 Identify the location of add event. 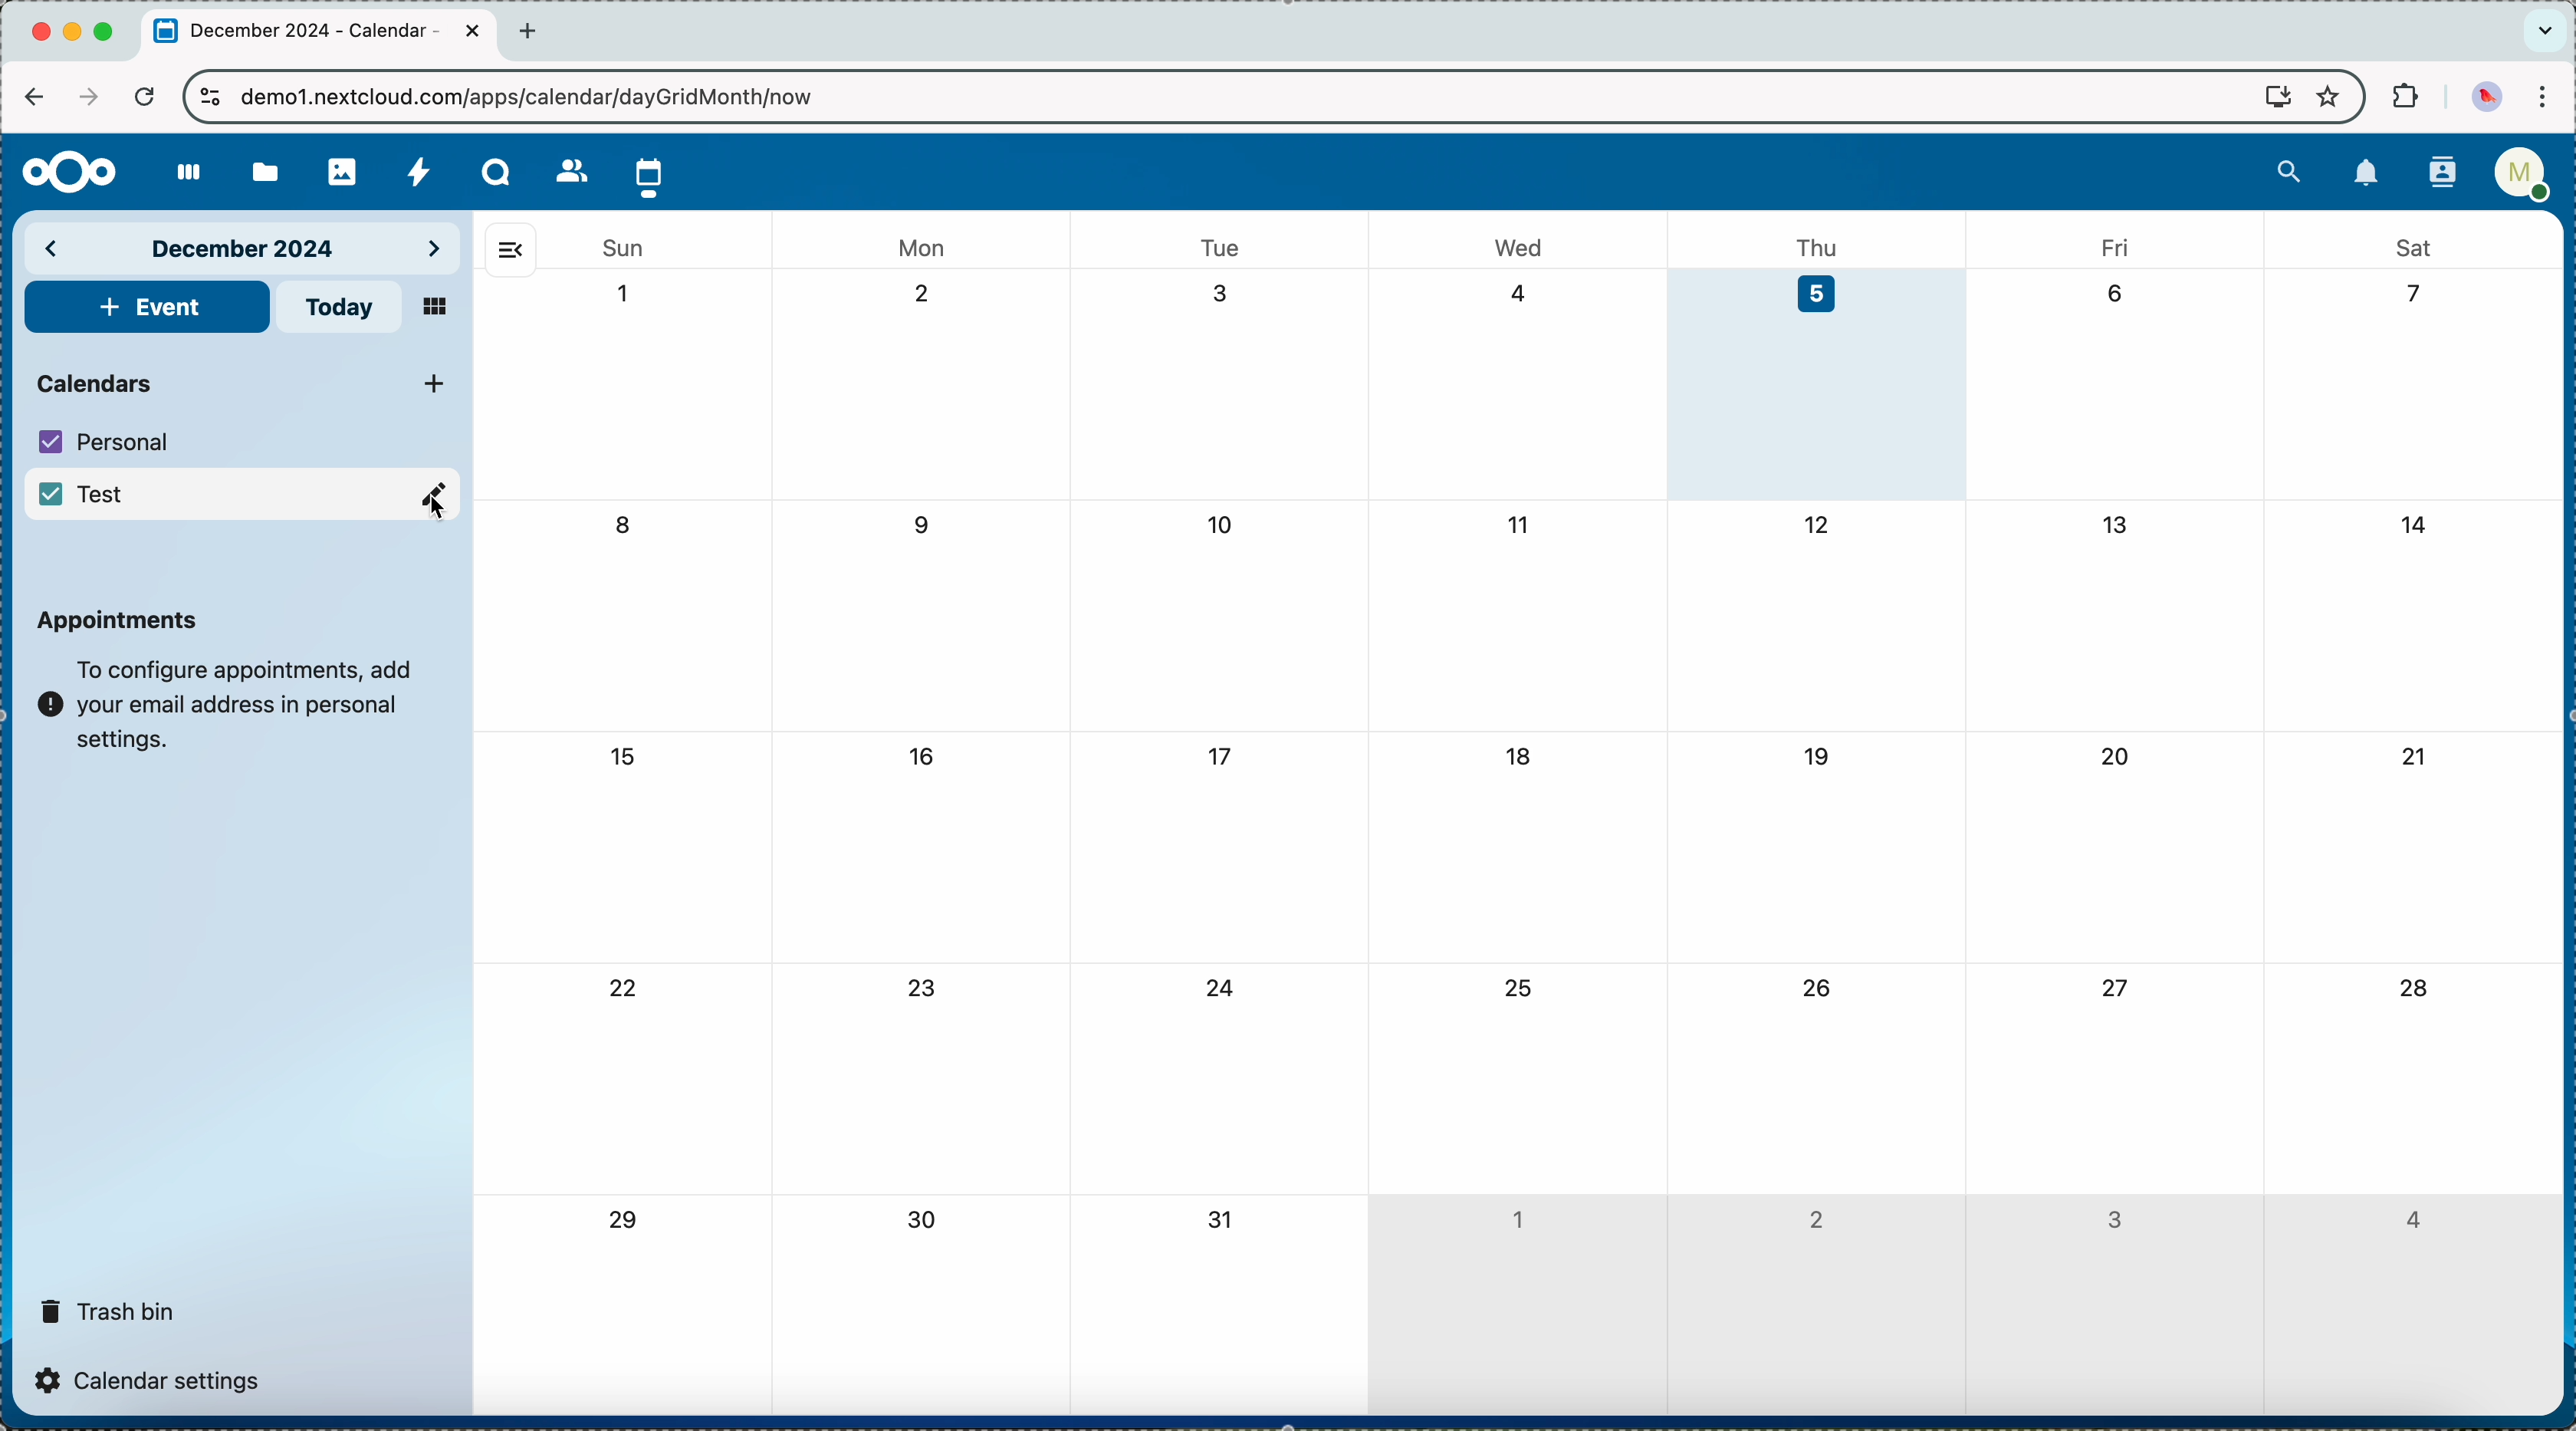
(146, 307).